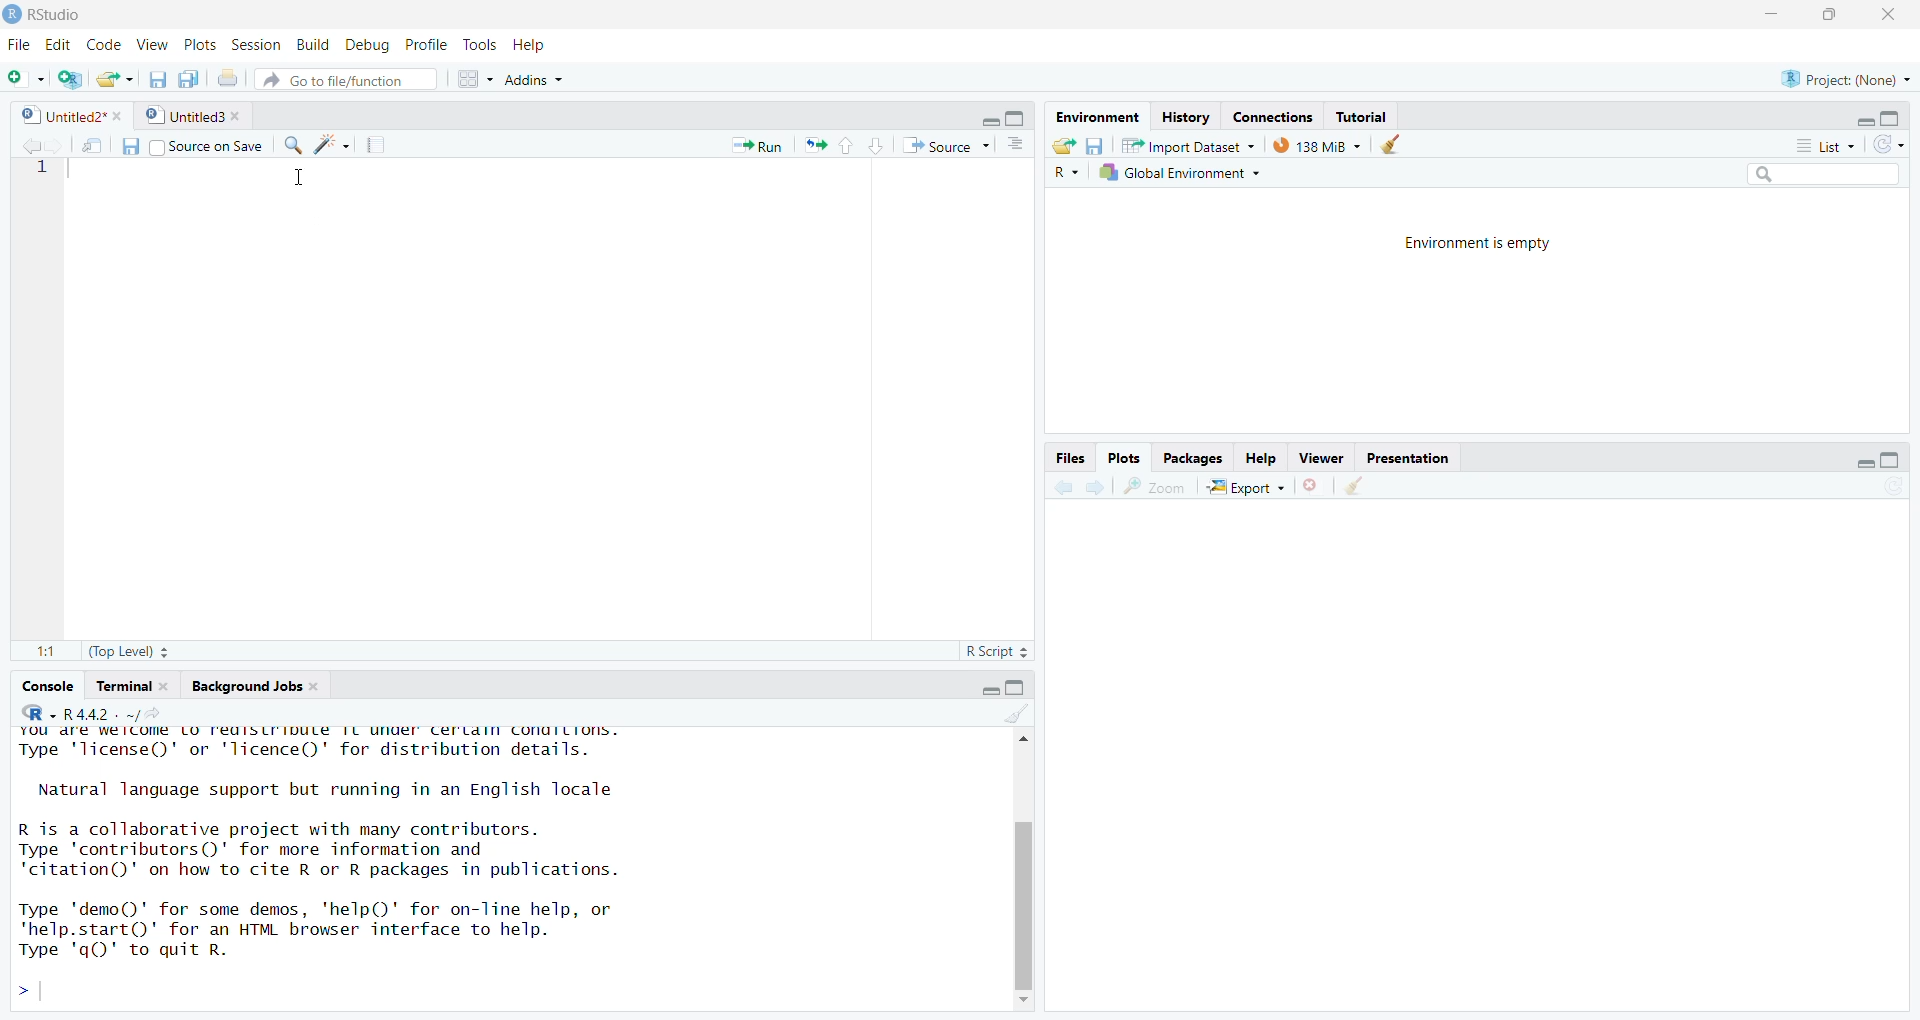 The width and height of the screenshot is (1920, 1020). I want to click on Packages, so click(1186, 457).